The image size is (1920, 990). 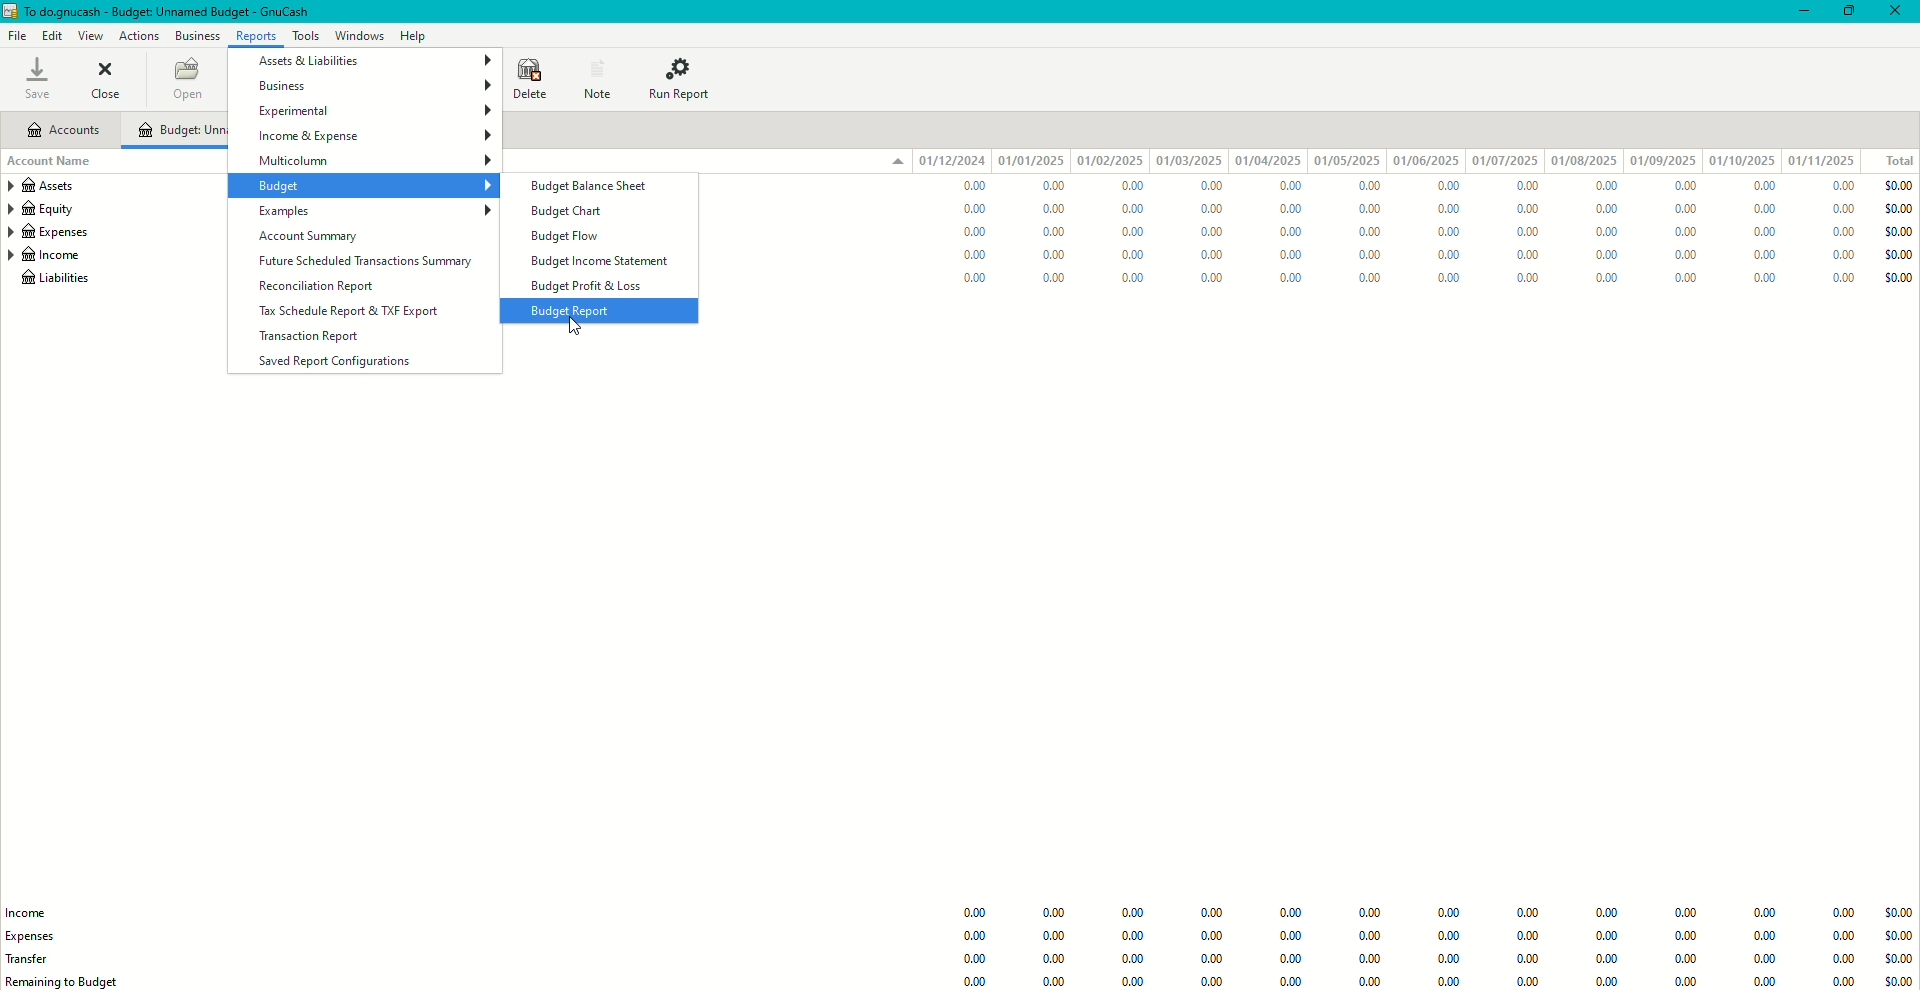 What do you see at coordinates (1370, 188) in the screenshot?
I see `0.00` at bounding box center [1370, 188].